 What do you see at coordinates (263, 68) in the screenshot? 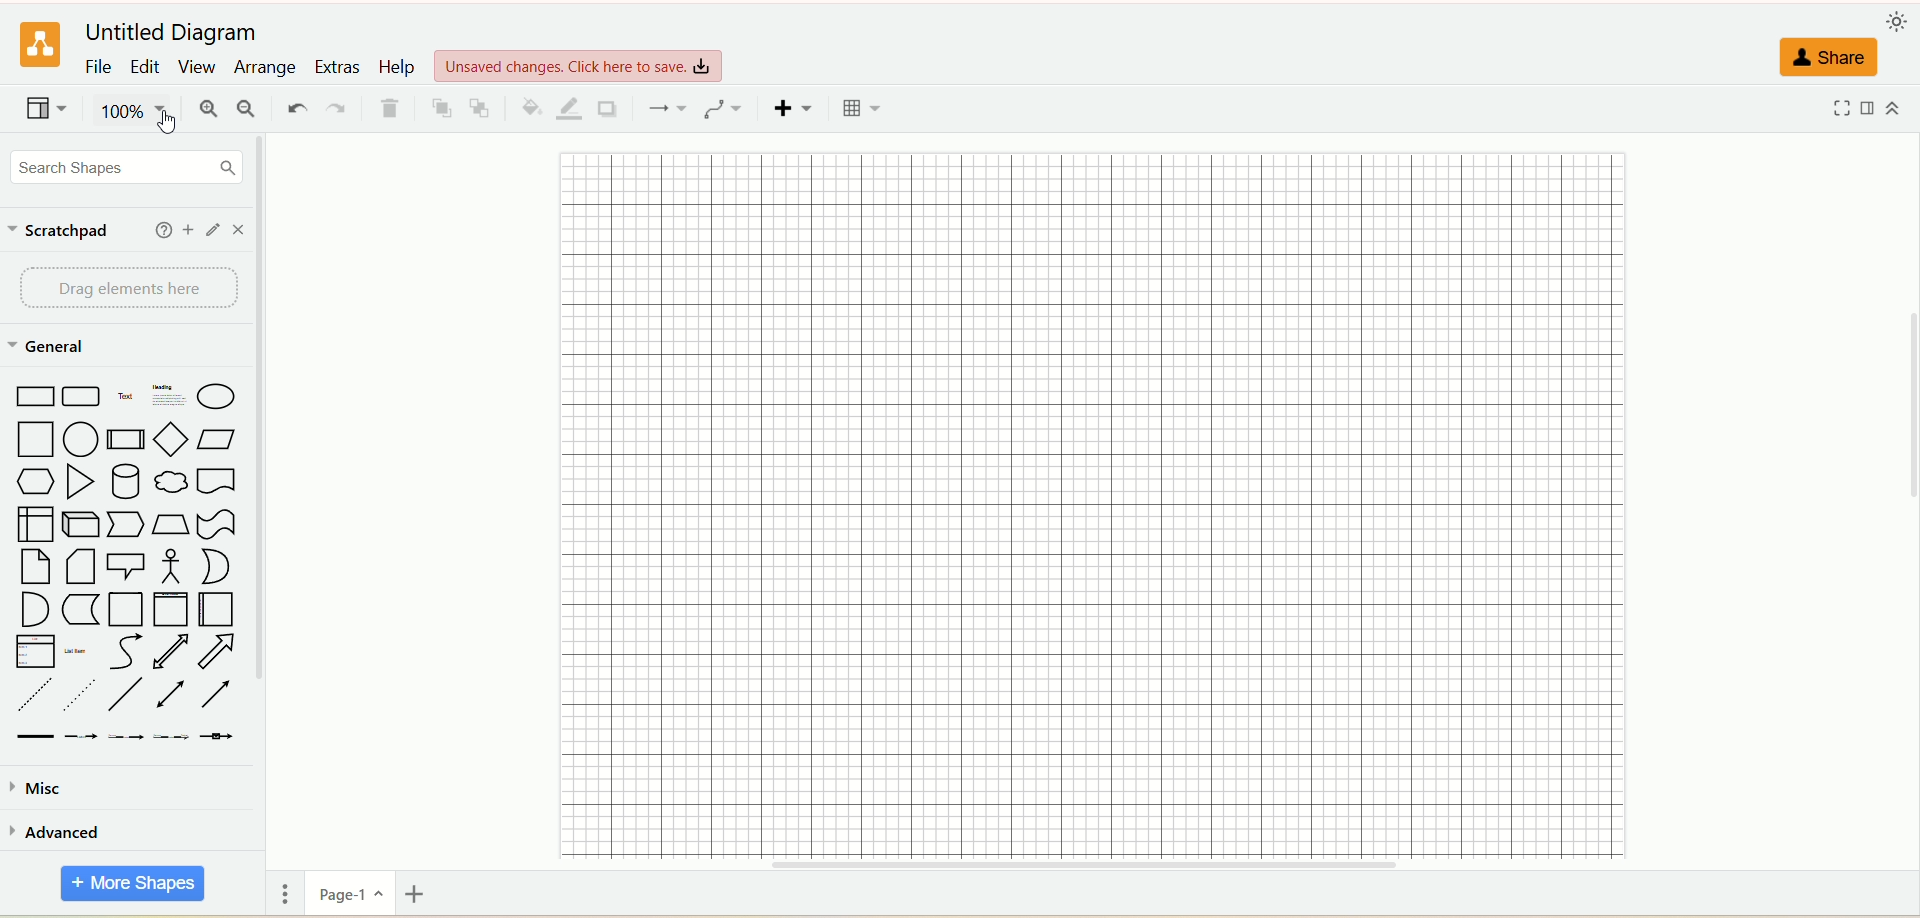
I see `arrange` at bounding box center [263, 68].